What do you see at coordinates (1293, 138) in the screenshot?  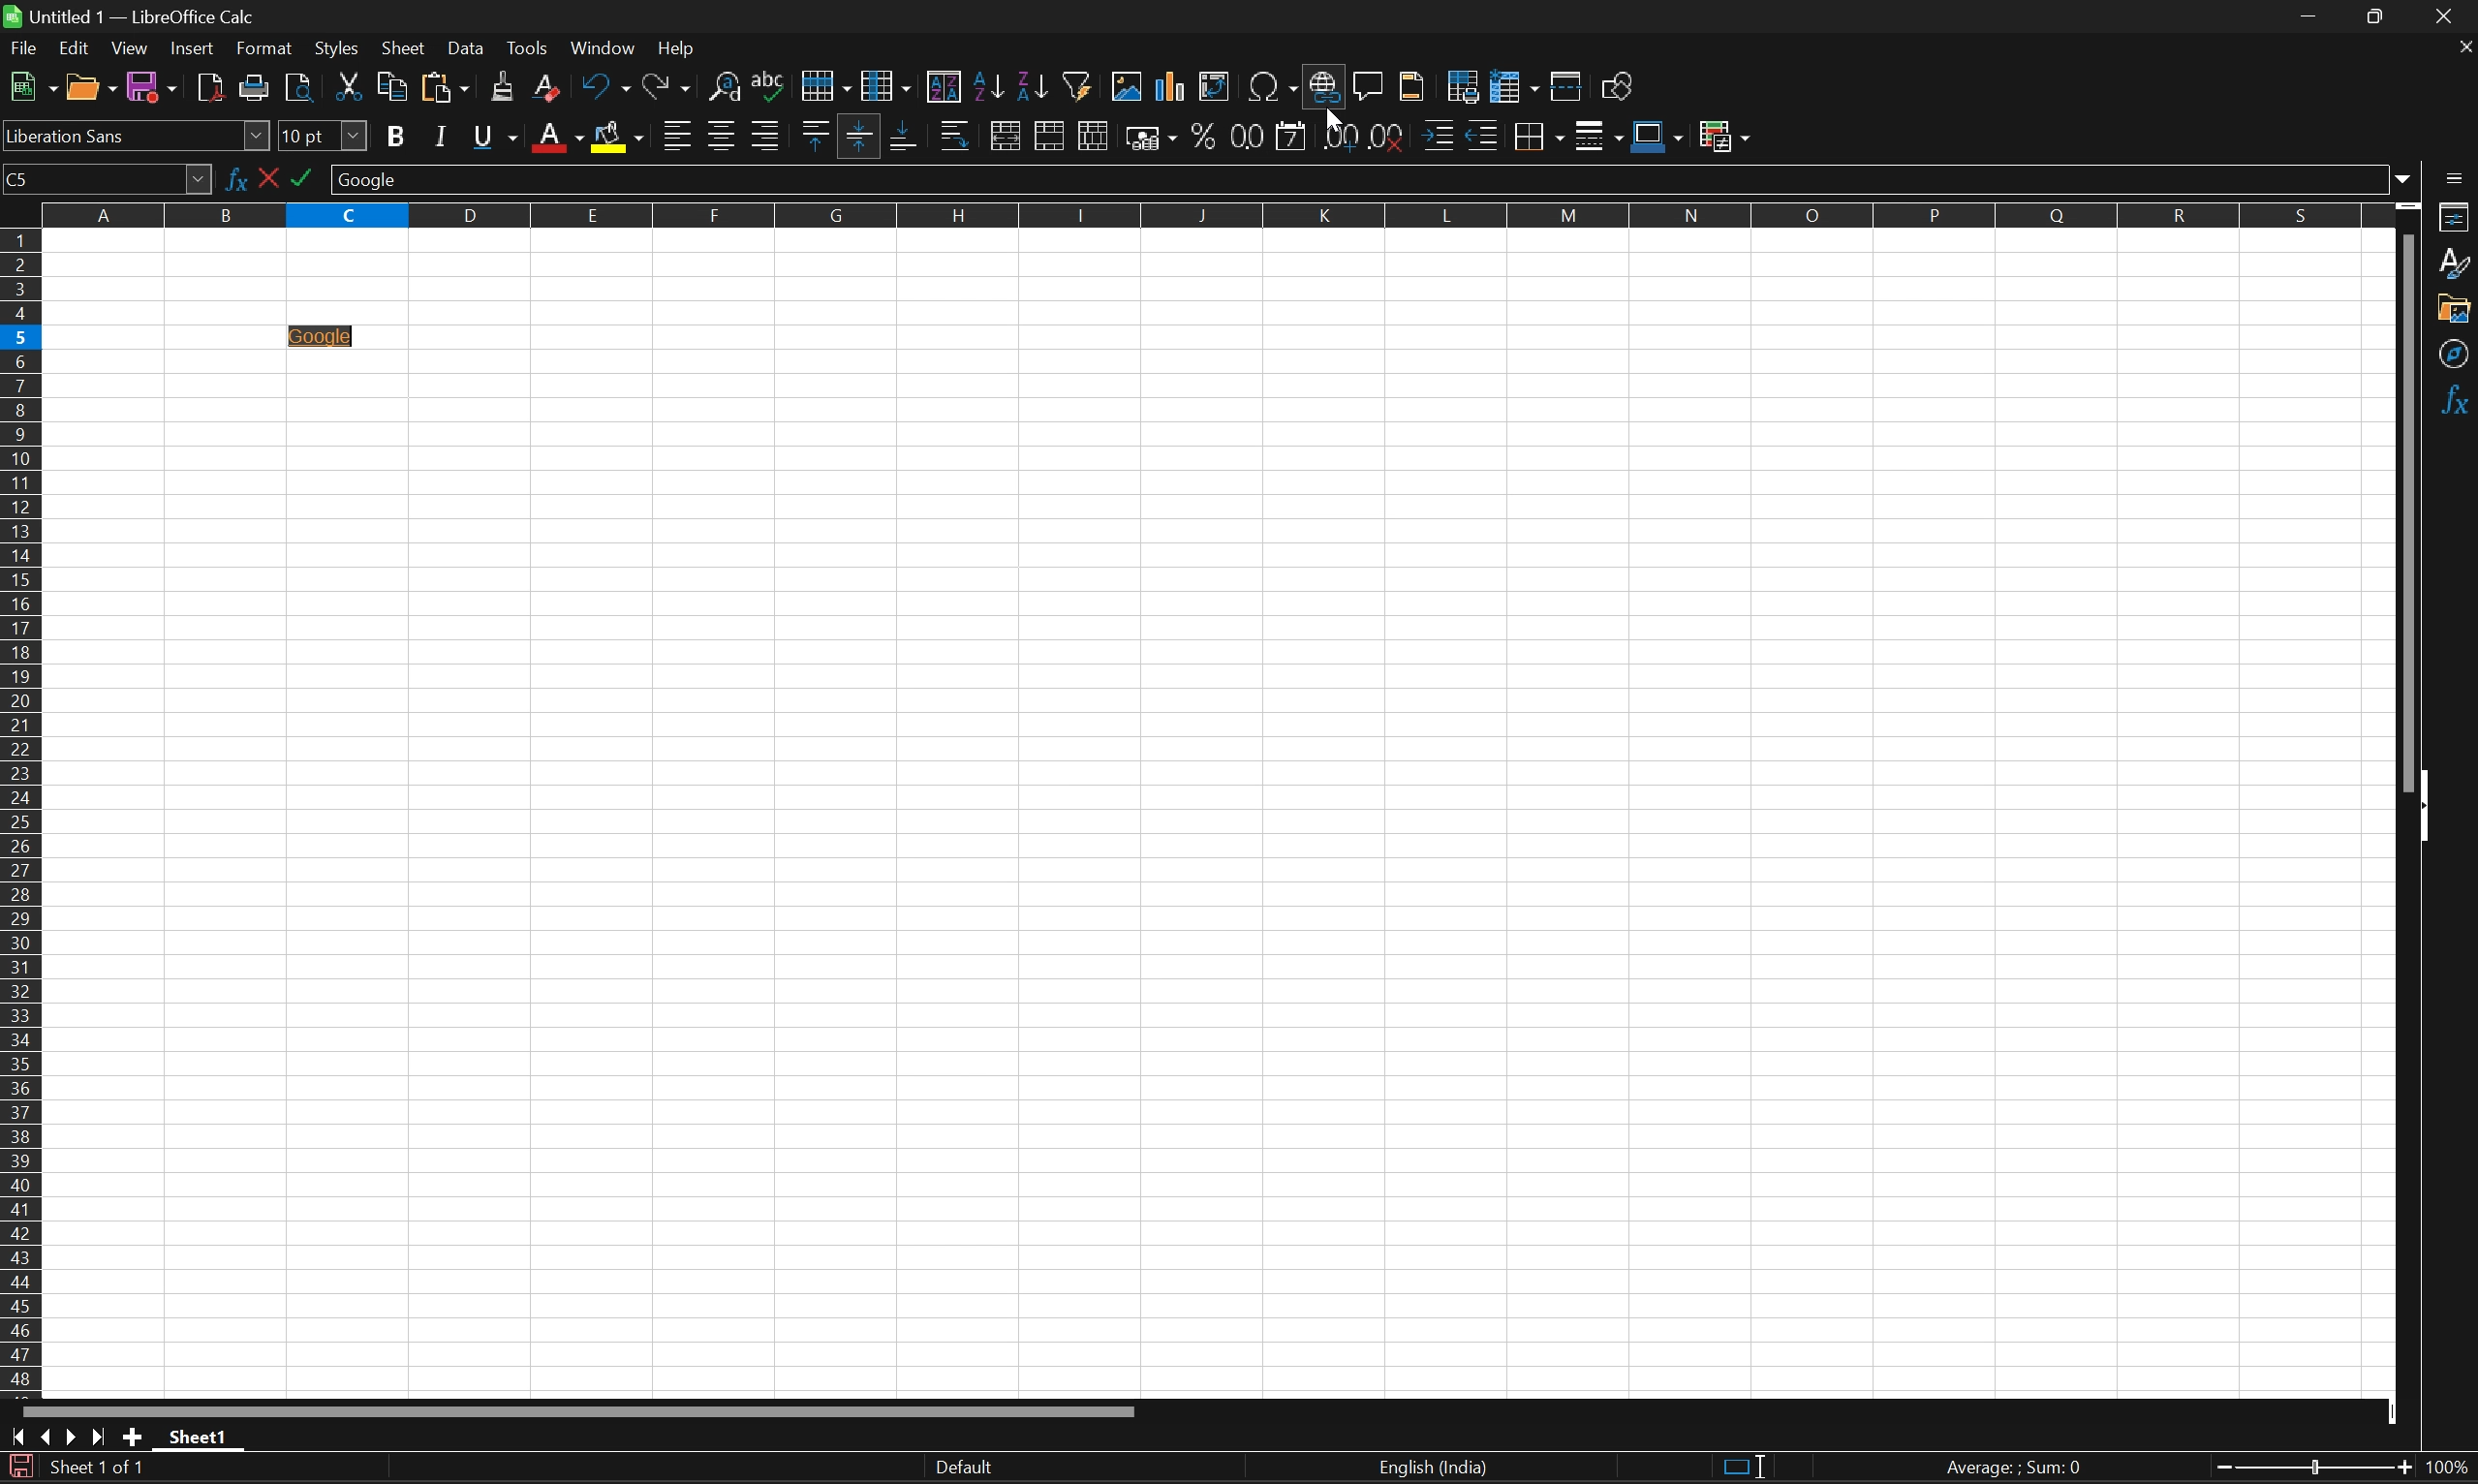 I see `Format as date` at bounding box center [1293, 138].